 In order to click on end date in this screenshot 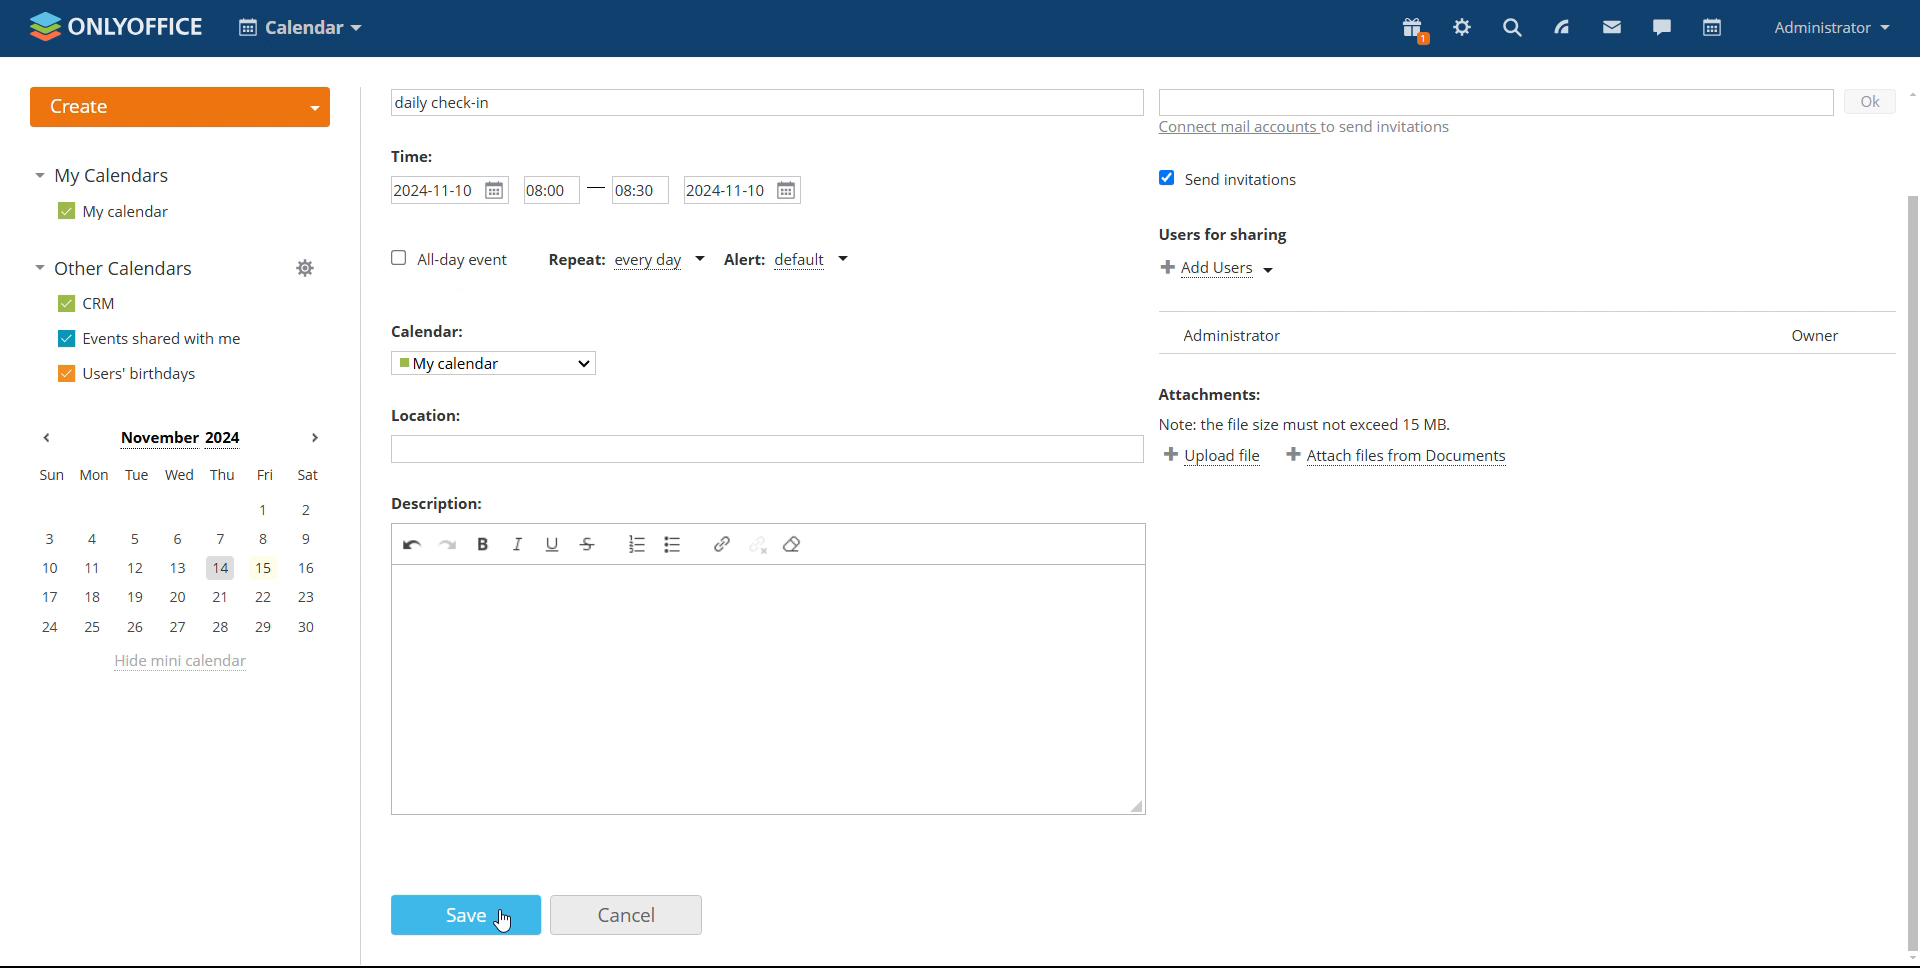, I will do `click(741, 192)`.